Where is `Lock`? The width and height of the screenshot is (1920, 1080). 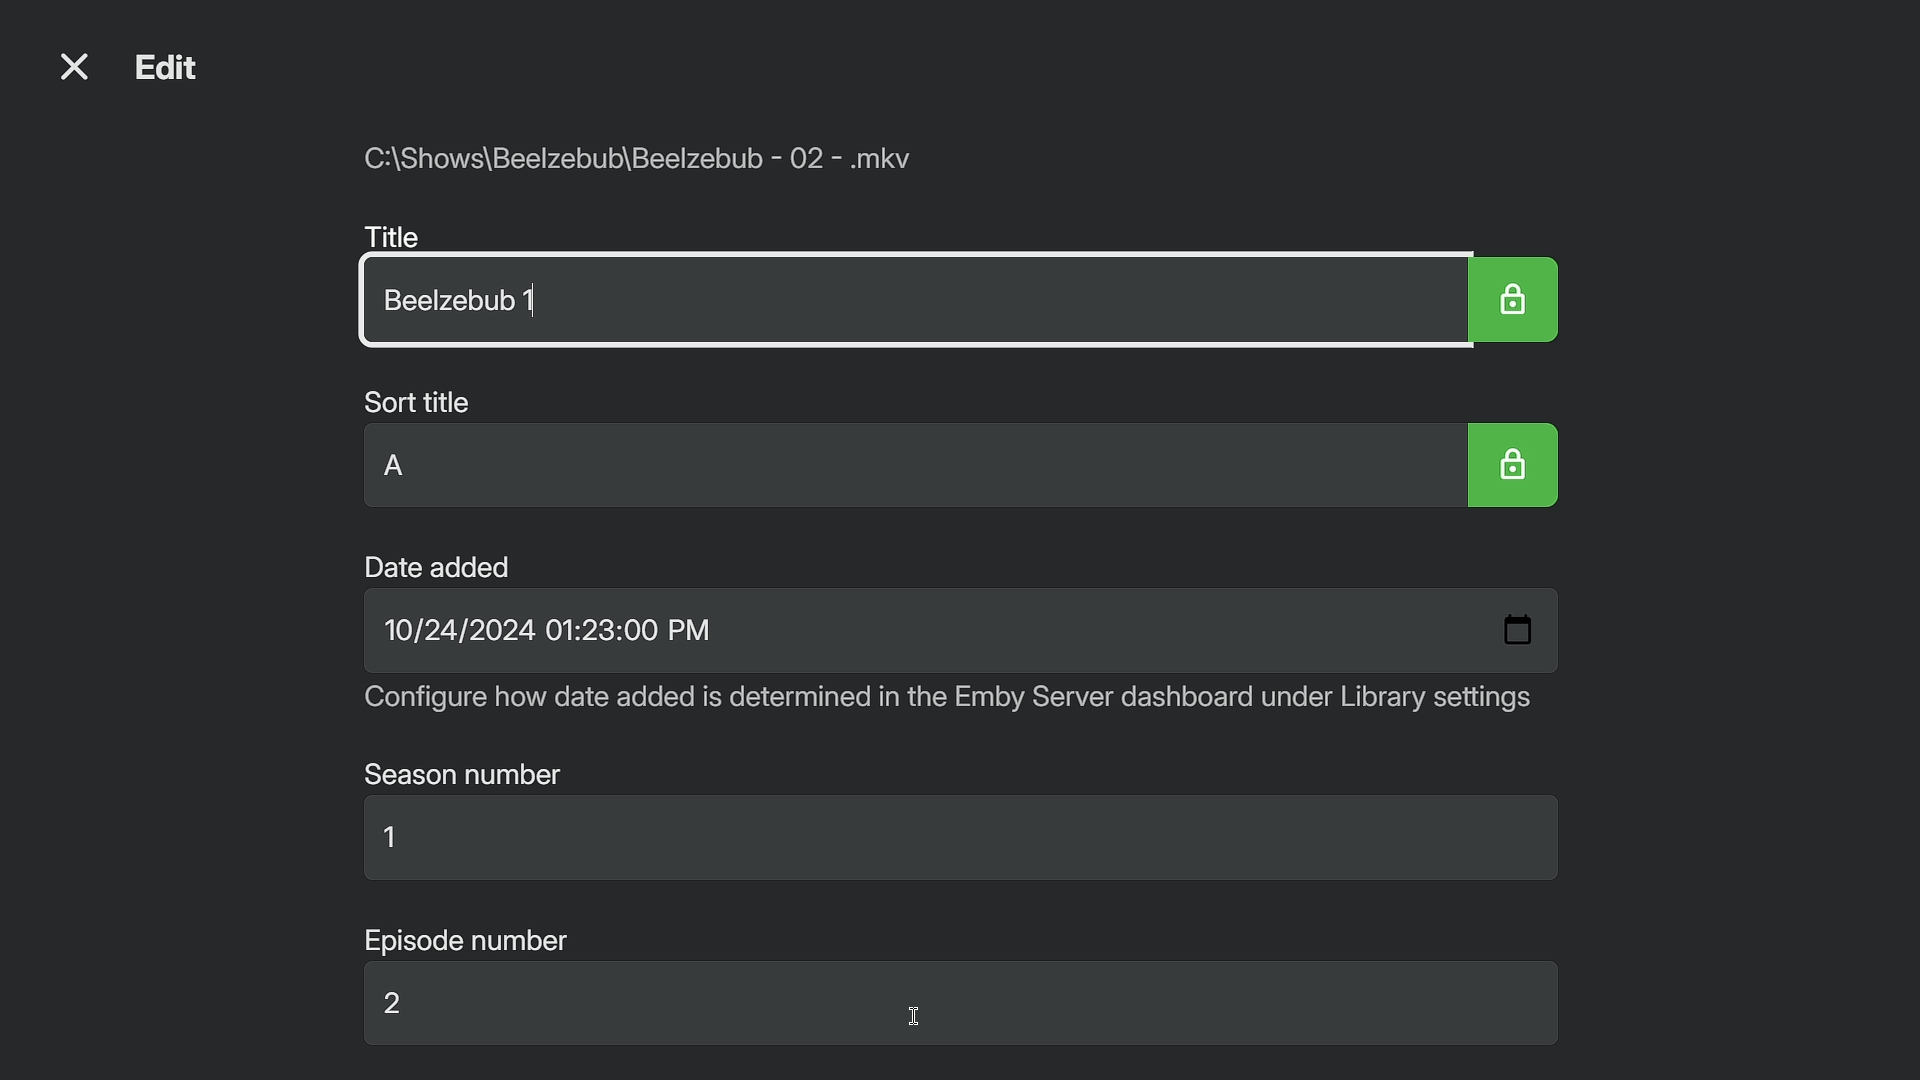 Lock is located at coordinates (1520, 468).